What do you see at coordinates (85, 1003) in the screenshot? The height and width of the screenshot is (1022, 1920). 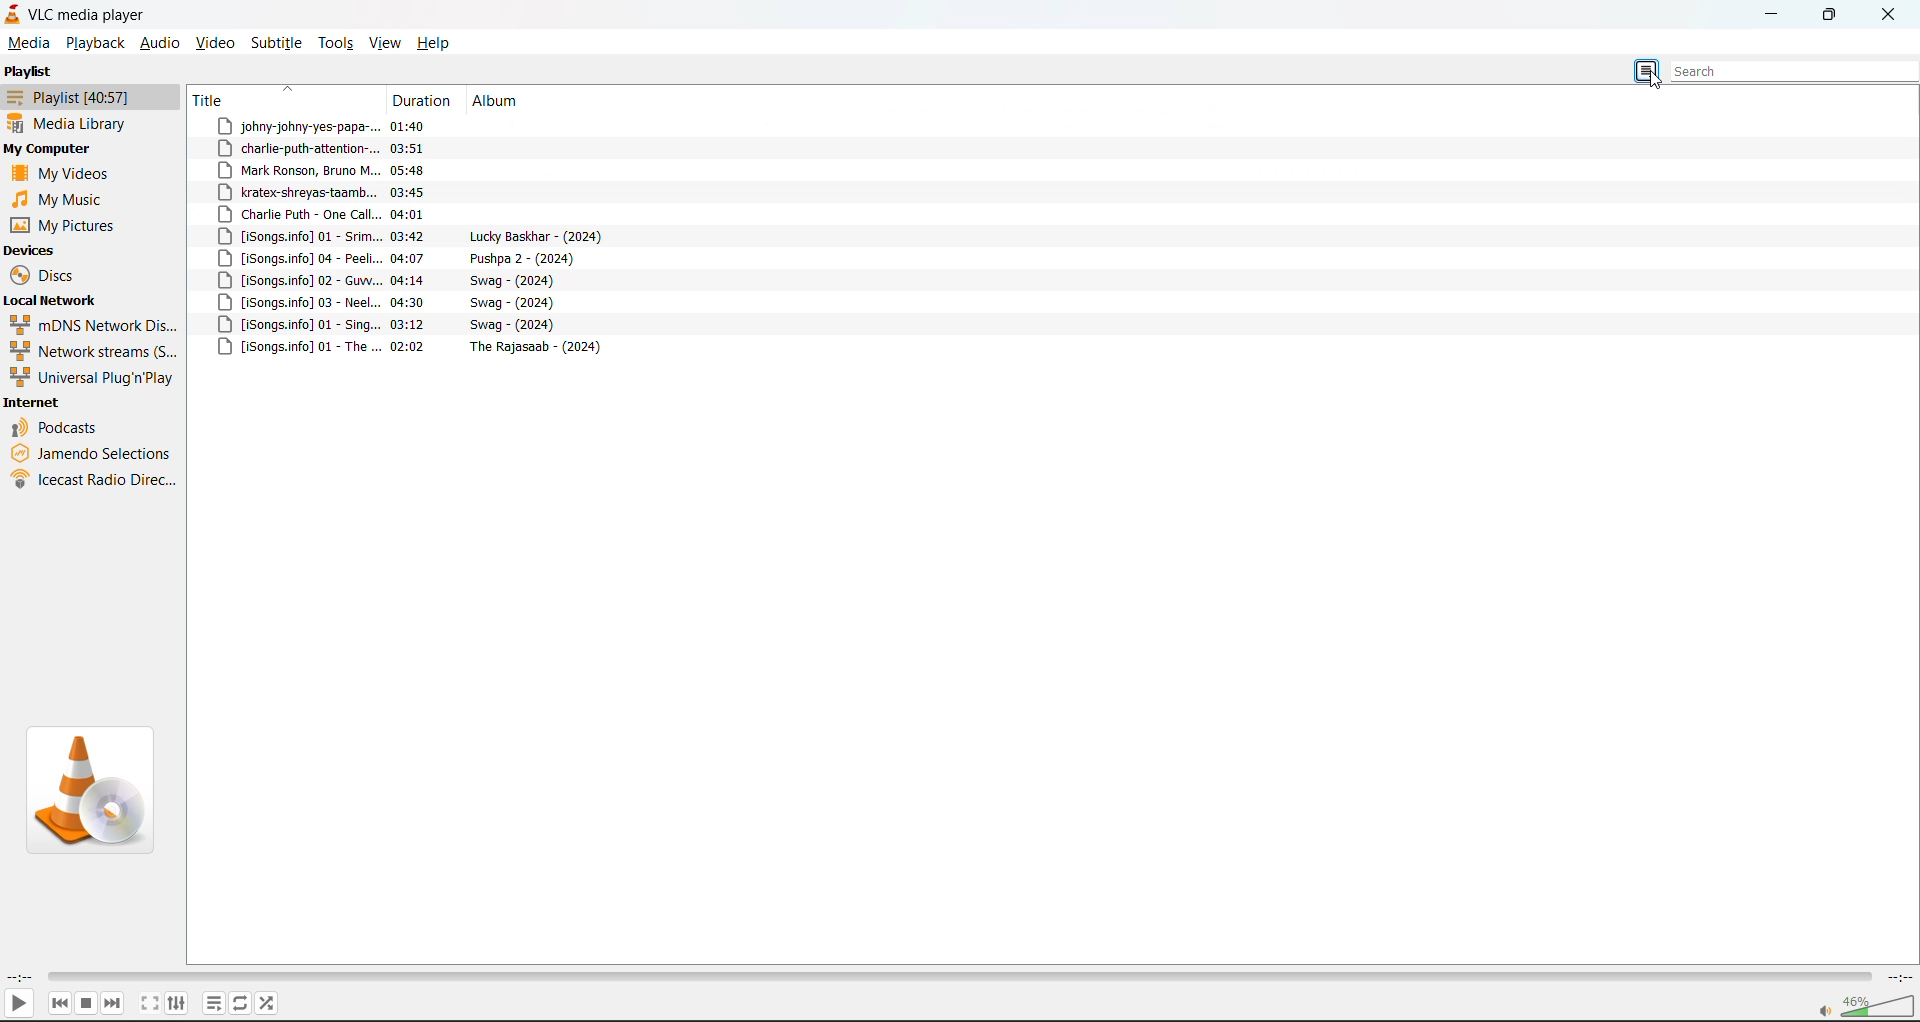 I see `stop` at bounding box center [85, 1003].